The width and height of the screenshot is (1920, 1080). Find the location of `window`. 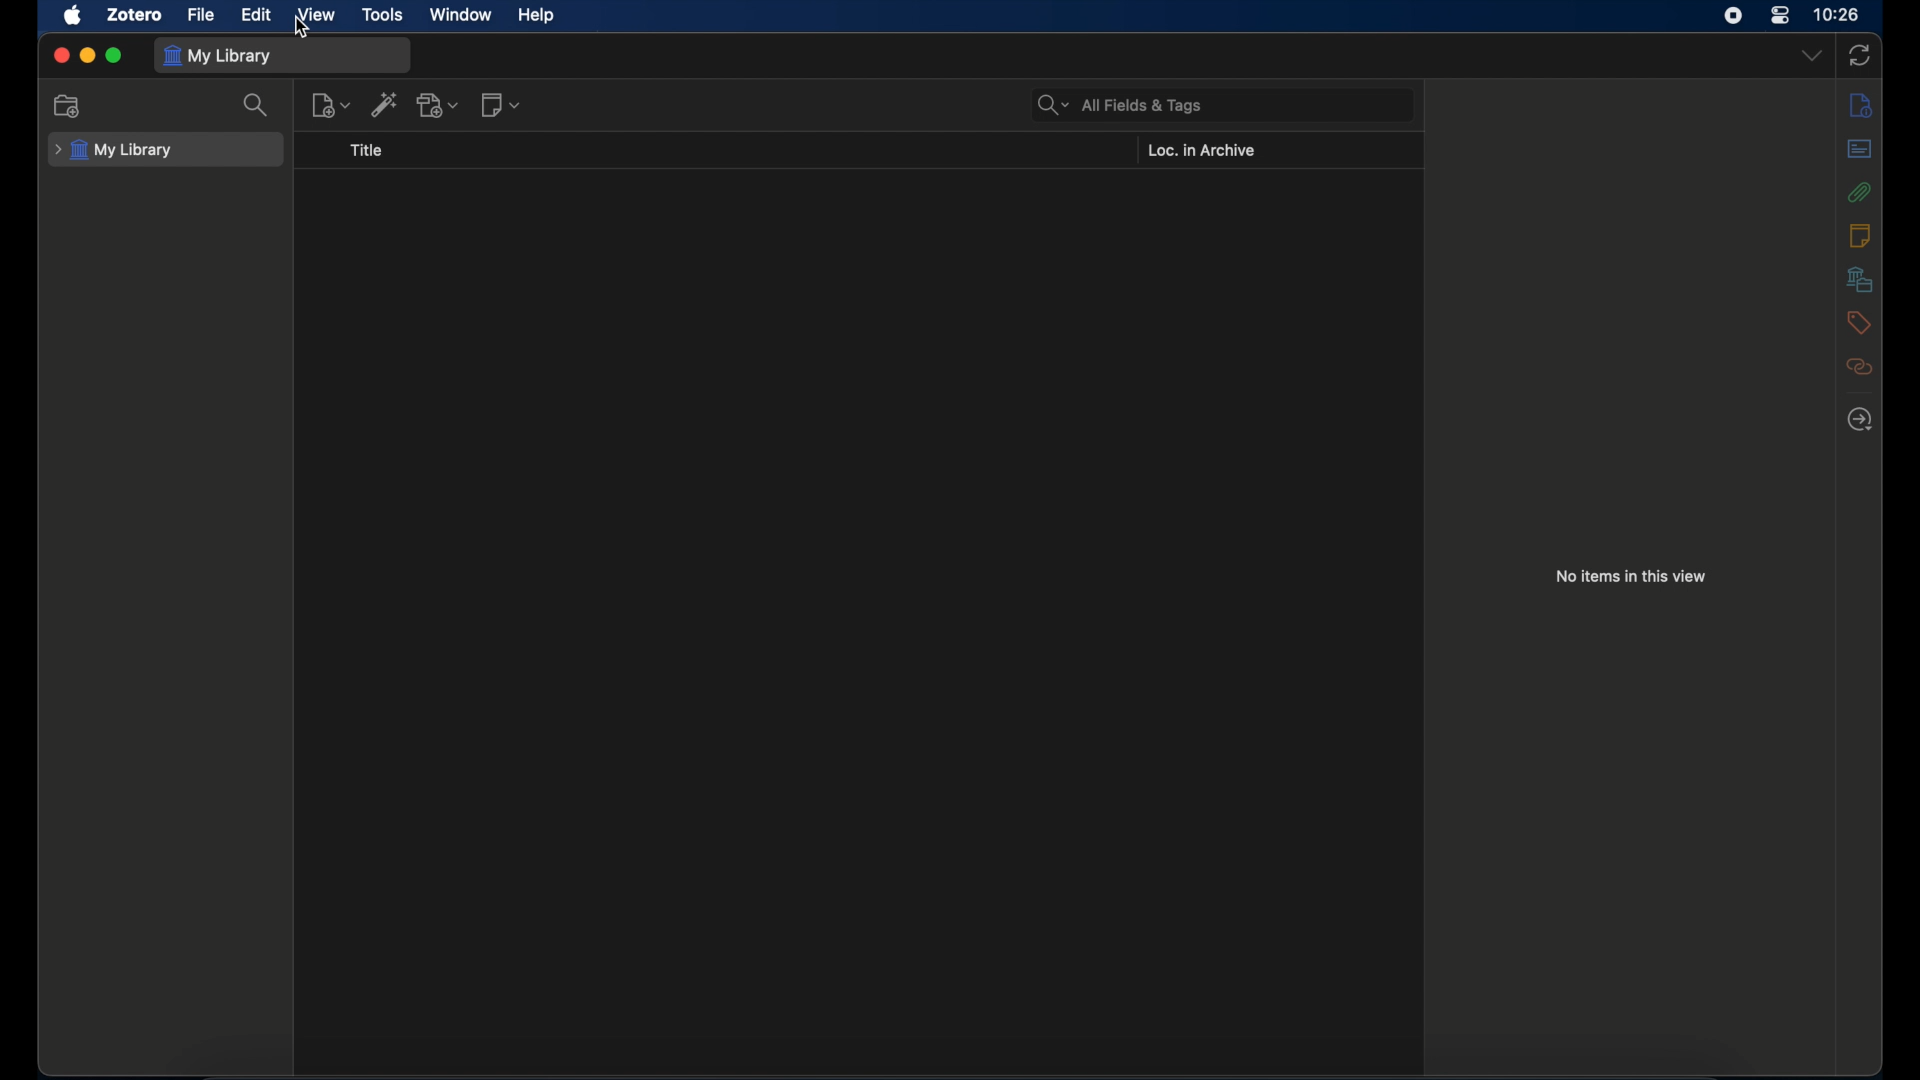

window is located at coordinates (462, 15).